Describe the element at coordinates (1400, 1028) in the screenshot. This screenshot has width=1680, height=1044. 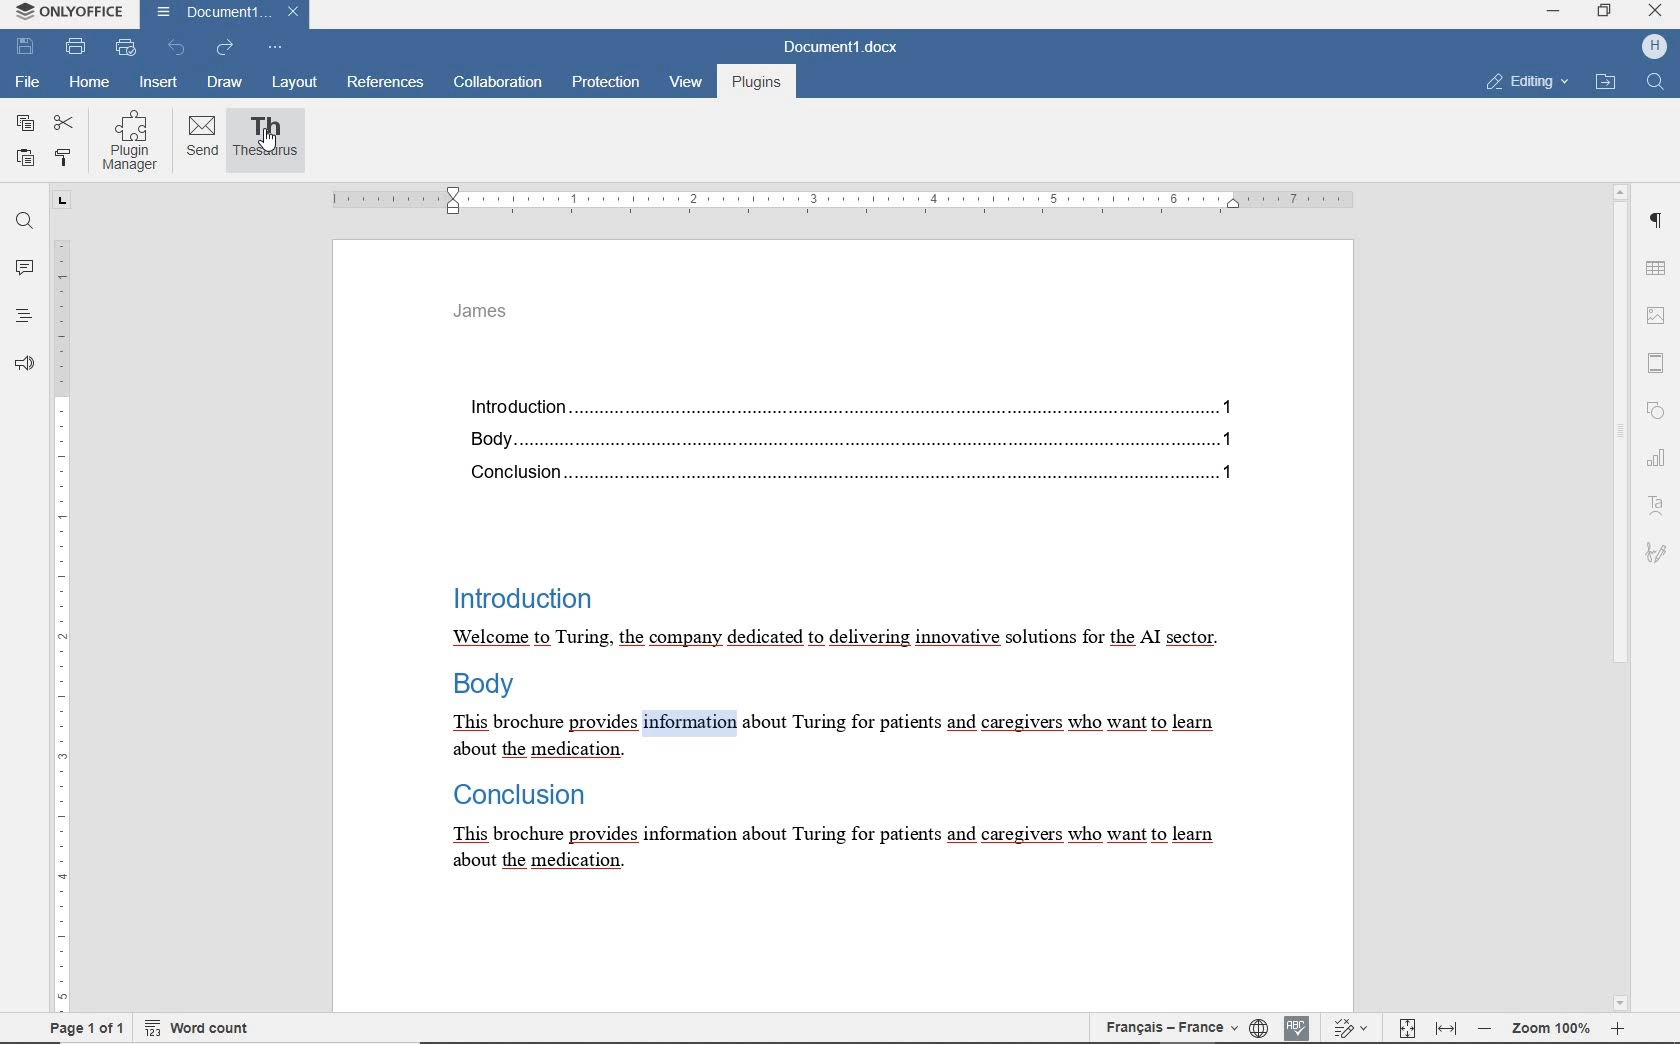
I see `FIT TO PAGE` at that location.